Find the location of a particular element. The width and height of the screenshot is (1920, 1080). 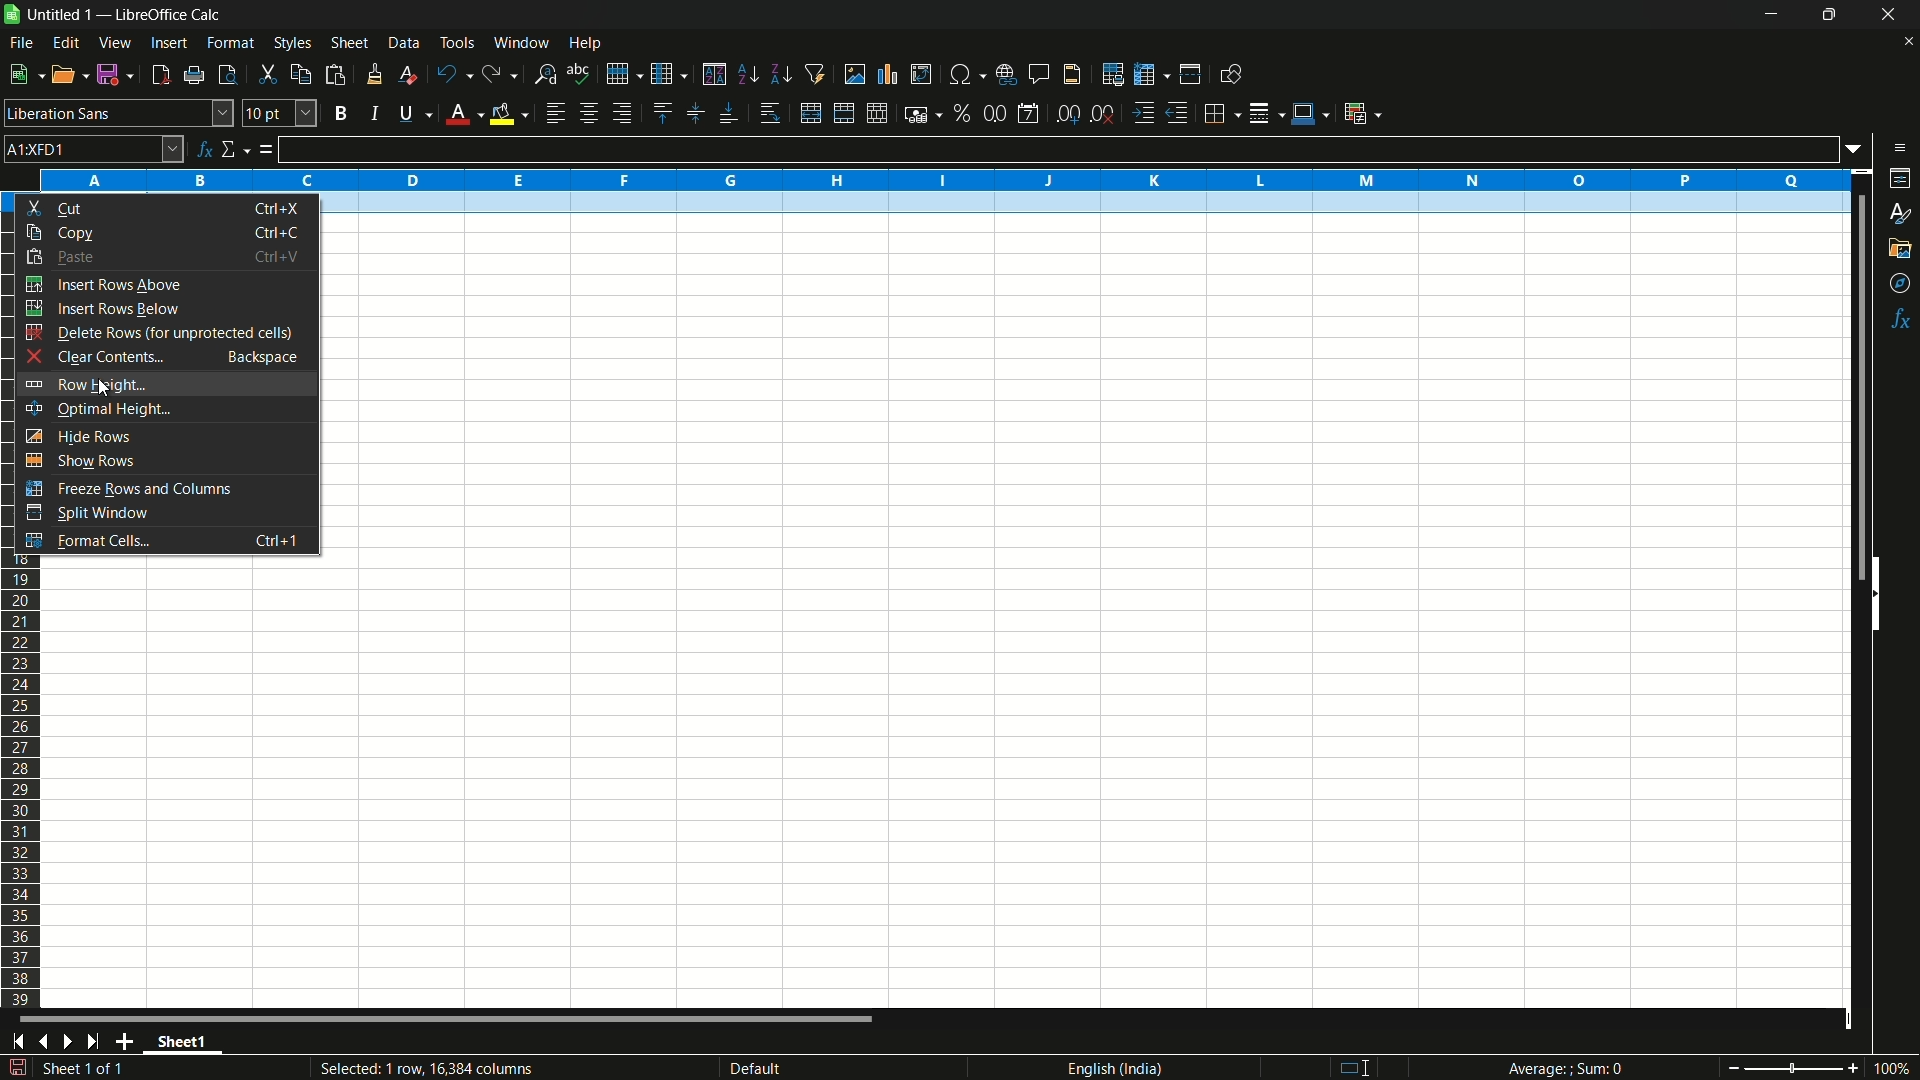

edit menu is located at coordinates (66, 42).